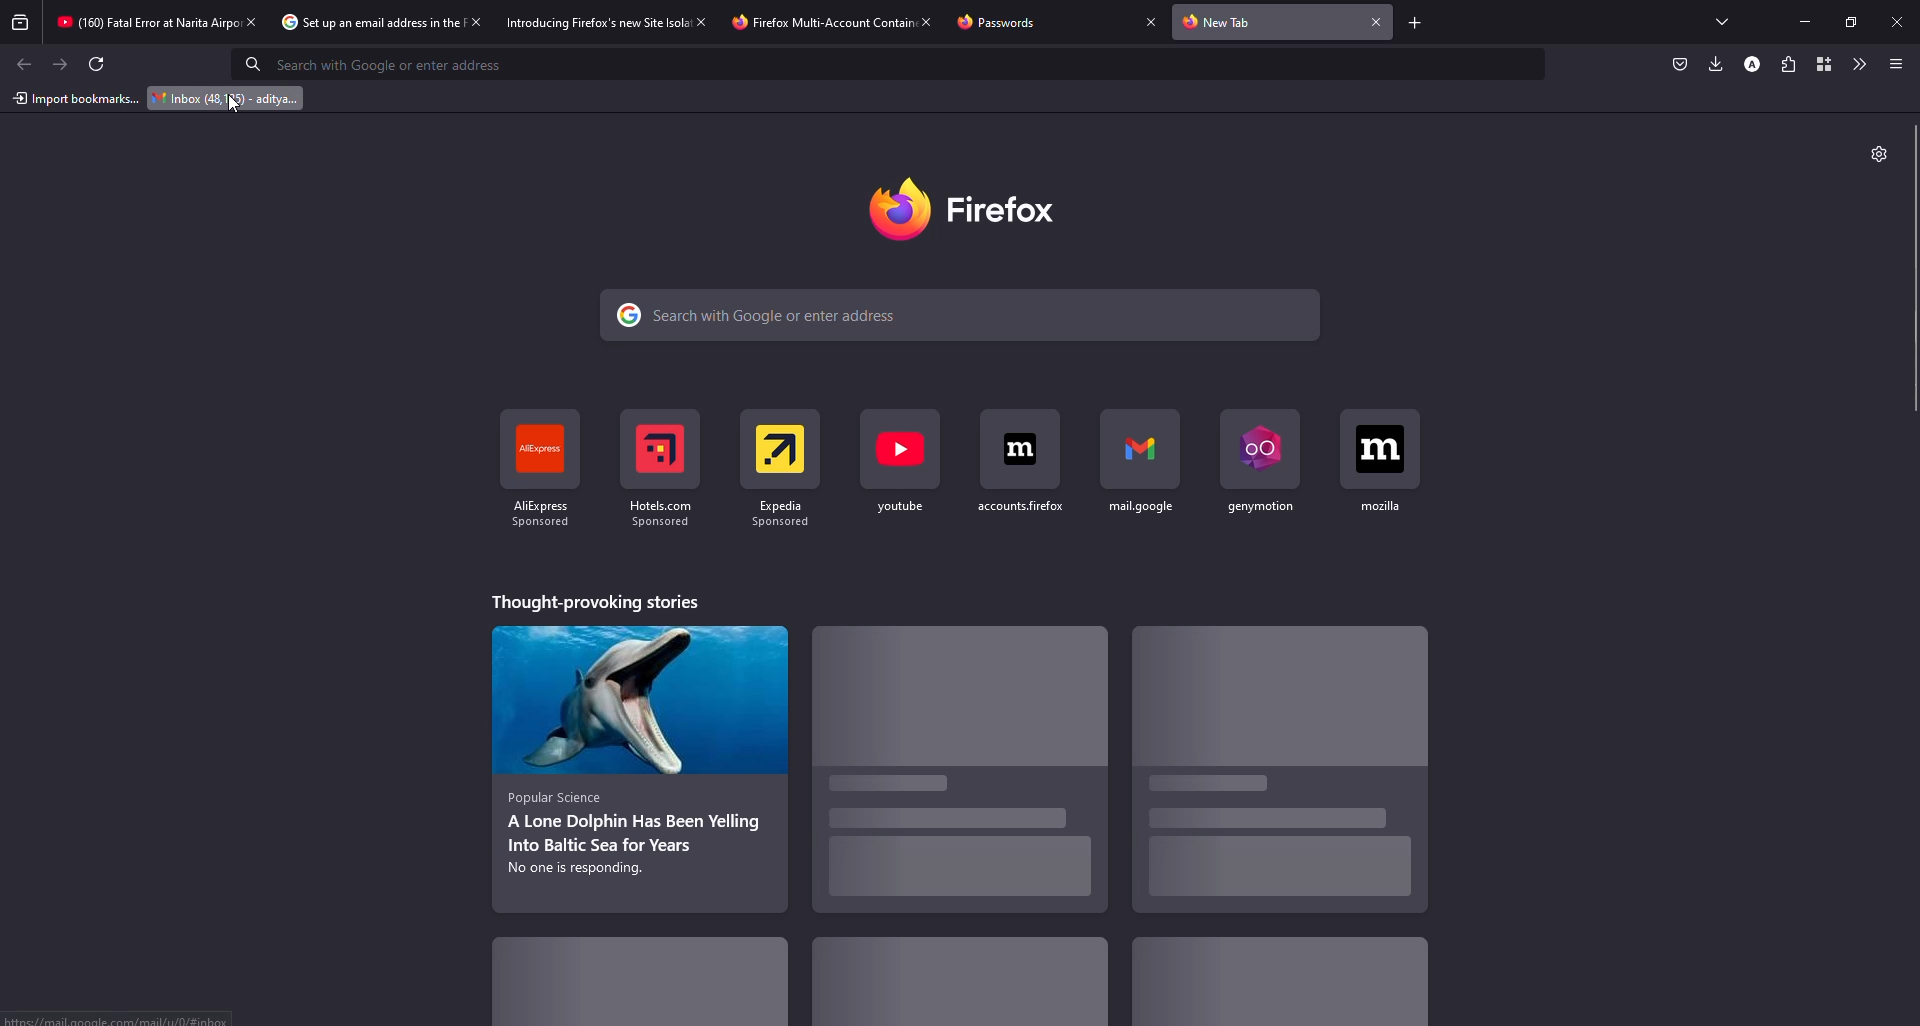 The image size is (1920, 1026). What do you see at coordinates (1224, 23) in the screenshot?
I see `New tab` at bounding box center [1224, 23].